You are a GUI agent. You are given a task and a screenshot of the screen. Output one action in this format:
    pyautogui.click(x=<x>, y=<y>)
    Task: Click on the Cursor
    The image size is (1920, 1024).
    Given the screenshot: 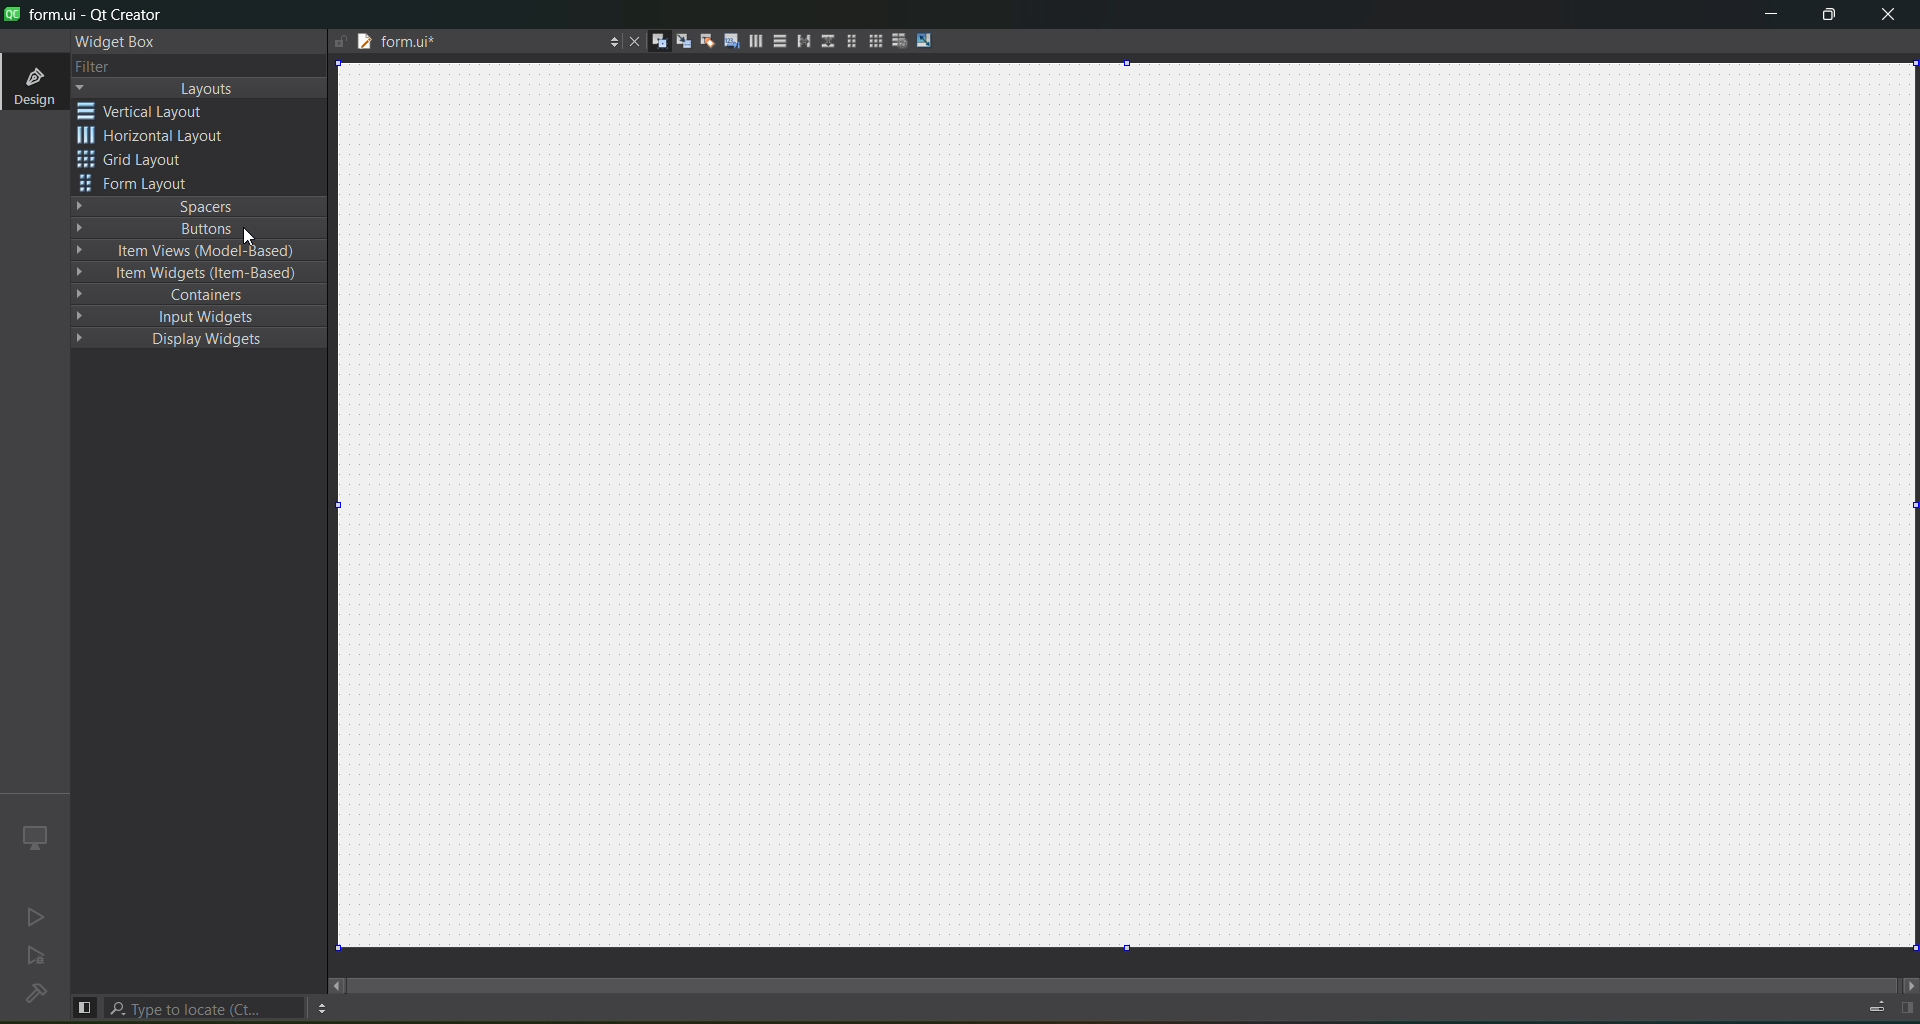 What is the action you would take?
    pyautogui.click(x=247, y=233)
    